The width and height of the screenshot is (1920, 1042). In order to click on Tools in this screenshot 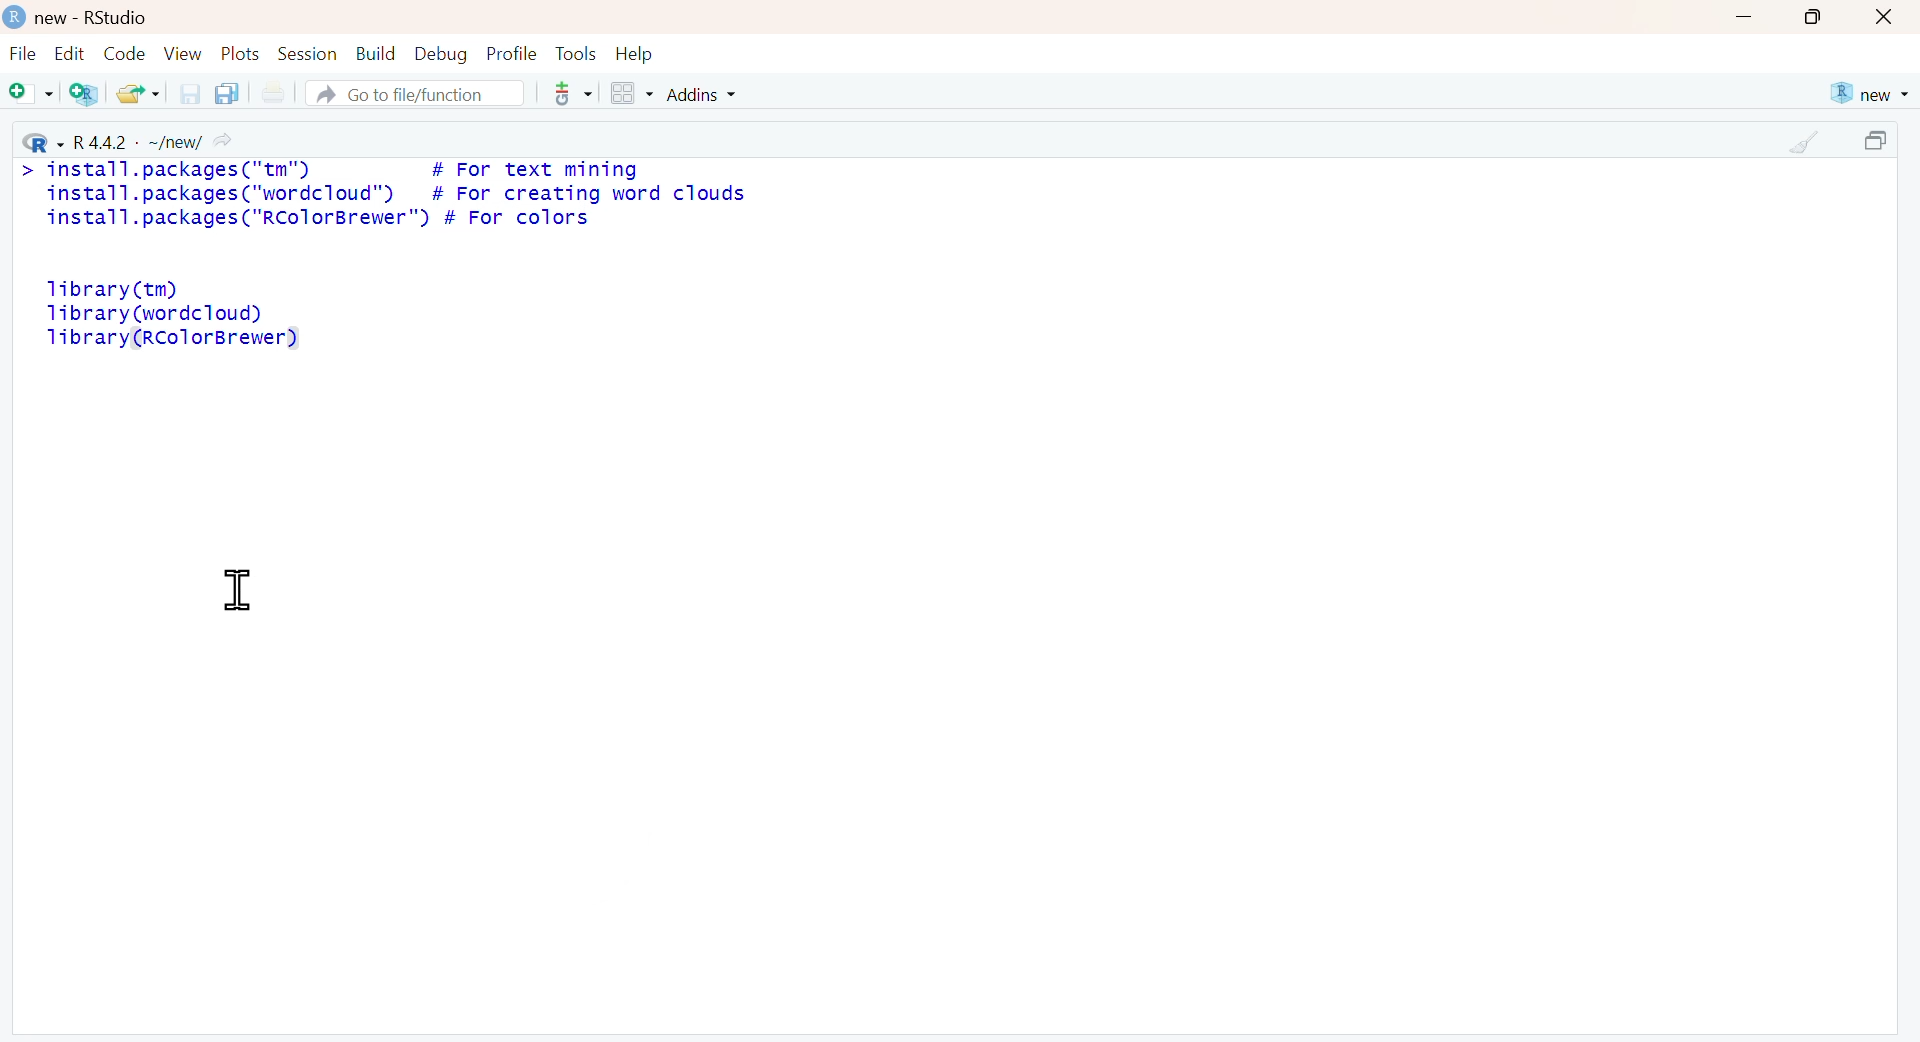, I will do `click(579, 54)`.